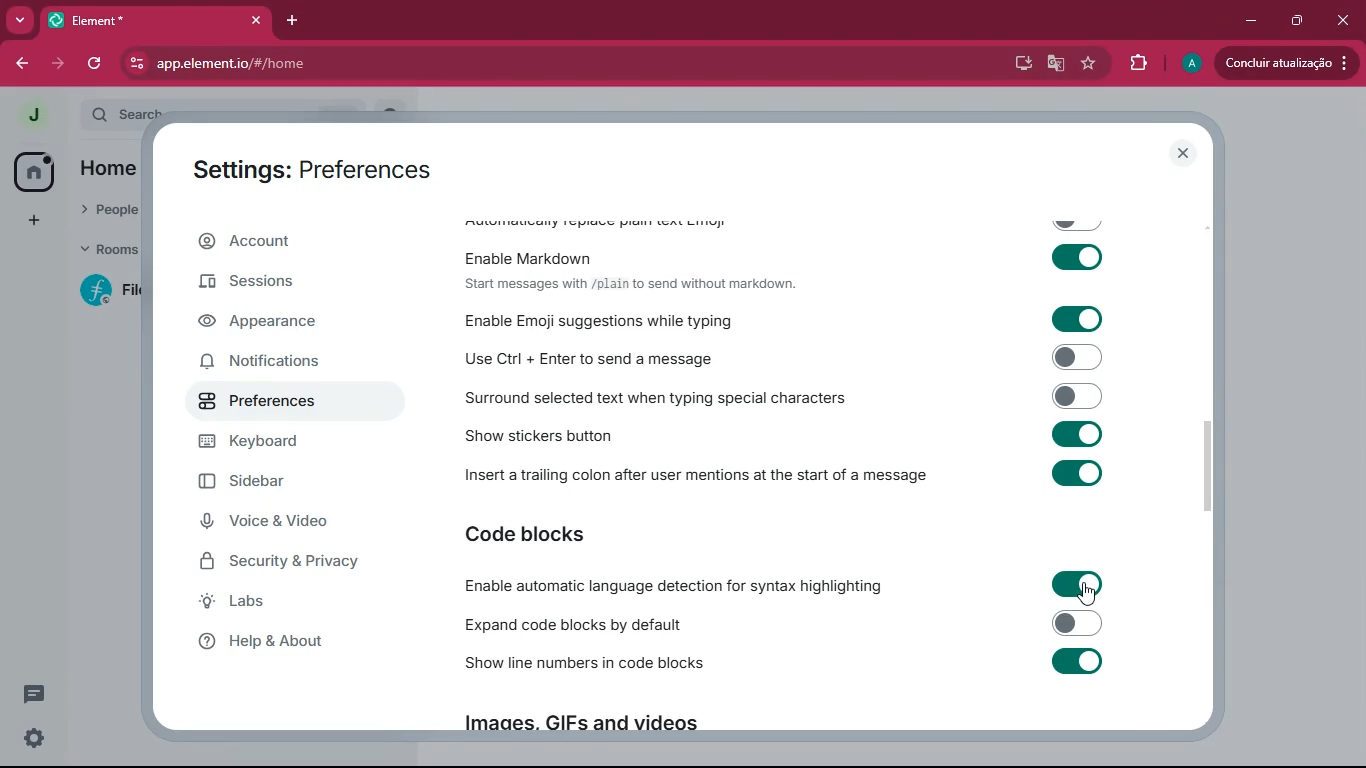 The height and width of the screenshot is (768, 1366). I want to click on scroll bar, so click(1213, 471).